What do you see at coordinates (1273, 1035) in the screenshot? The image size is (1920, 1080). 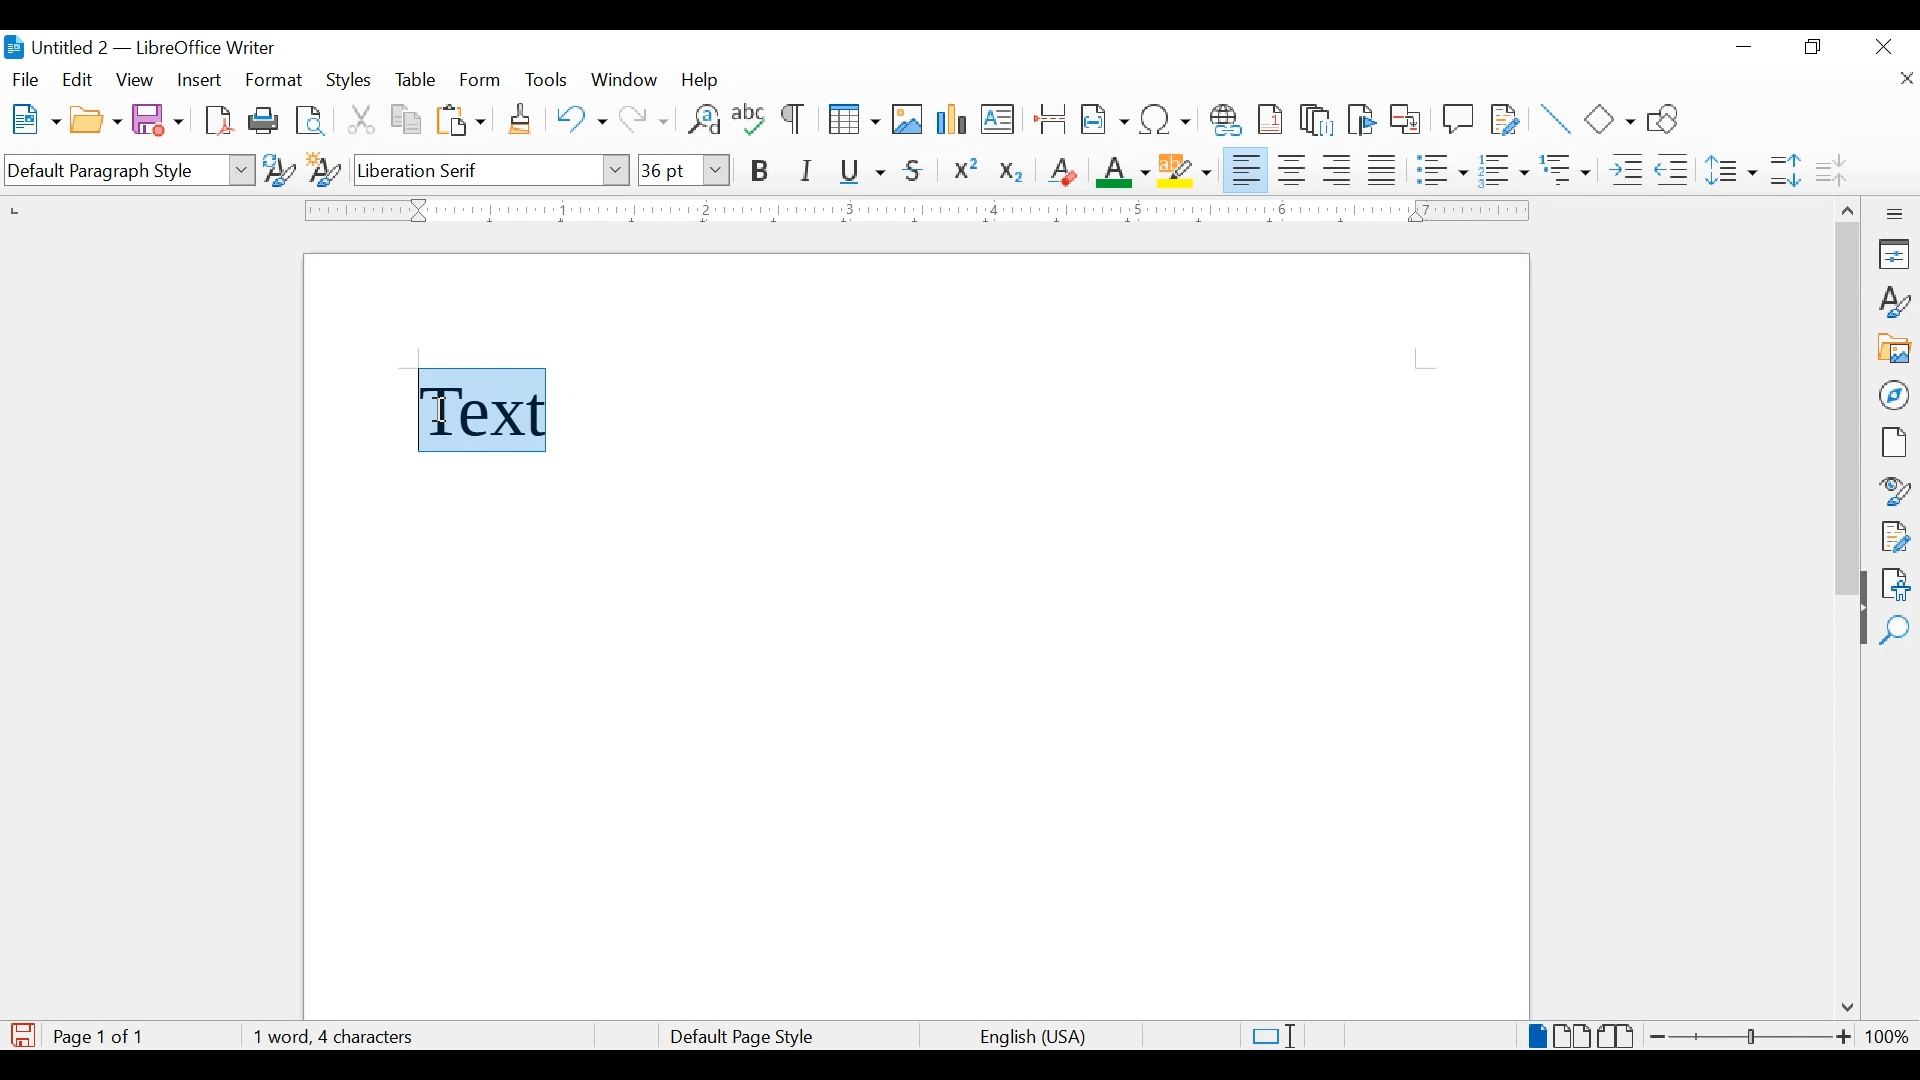 I see `standard selections` at bounding box center [1273, 1035].